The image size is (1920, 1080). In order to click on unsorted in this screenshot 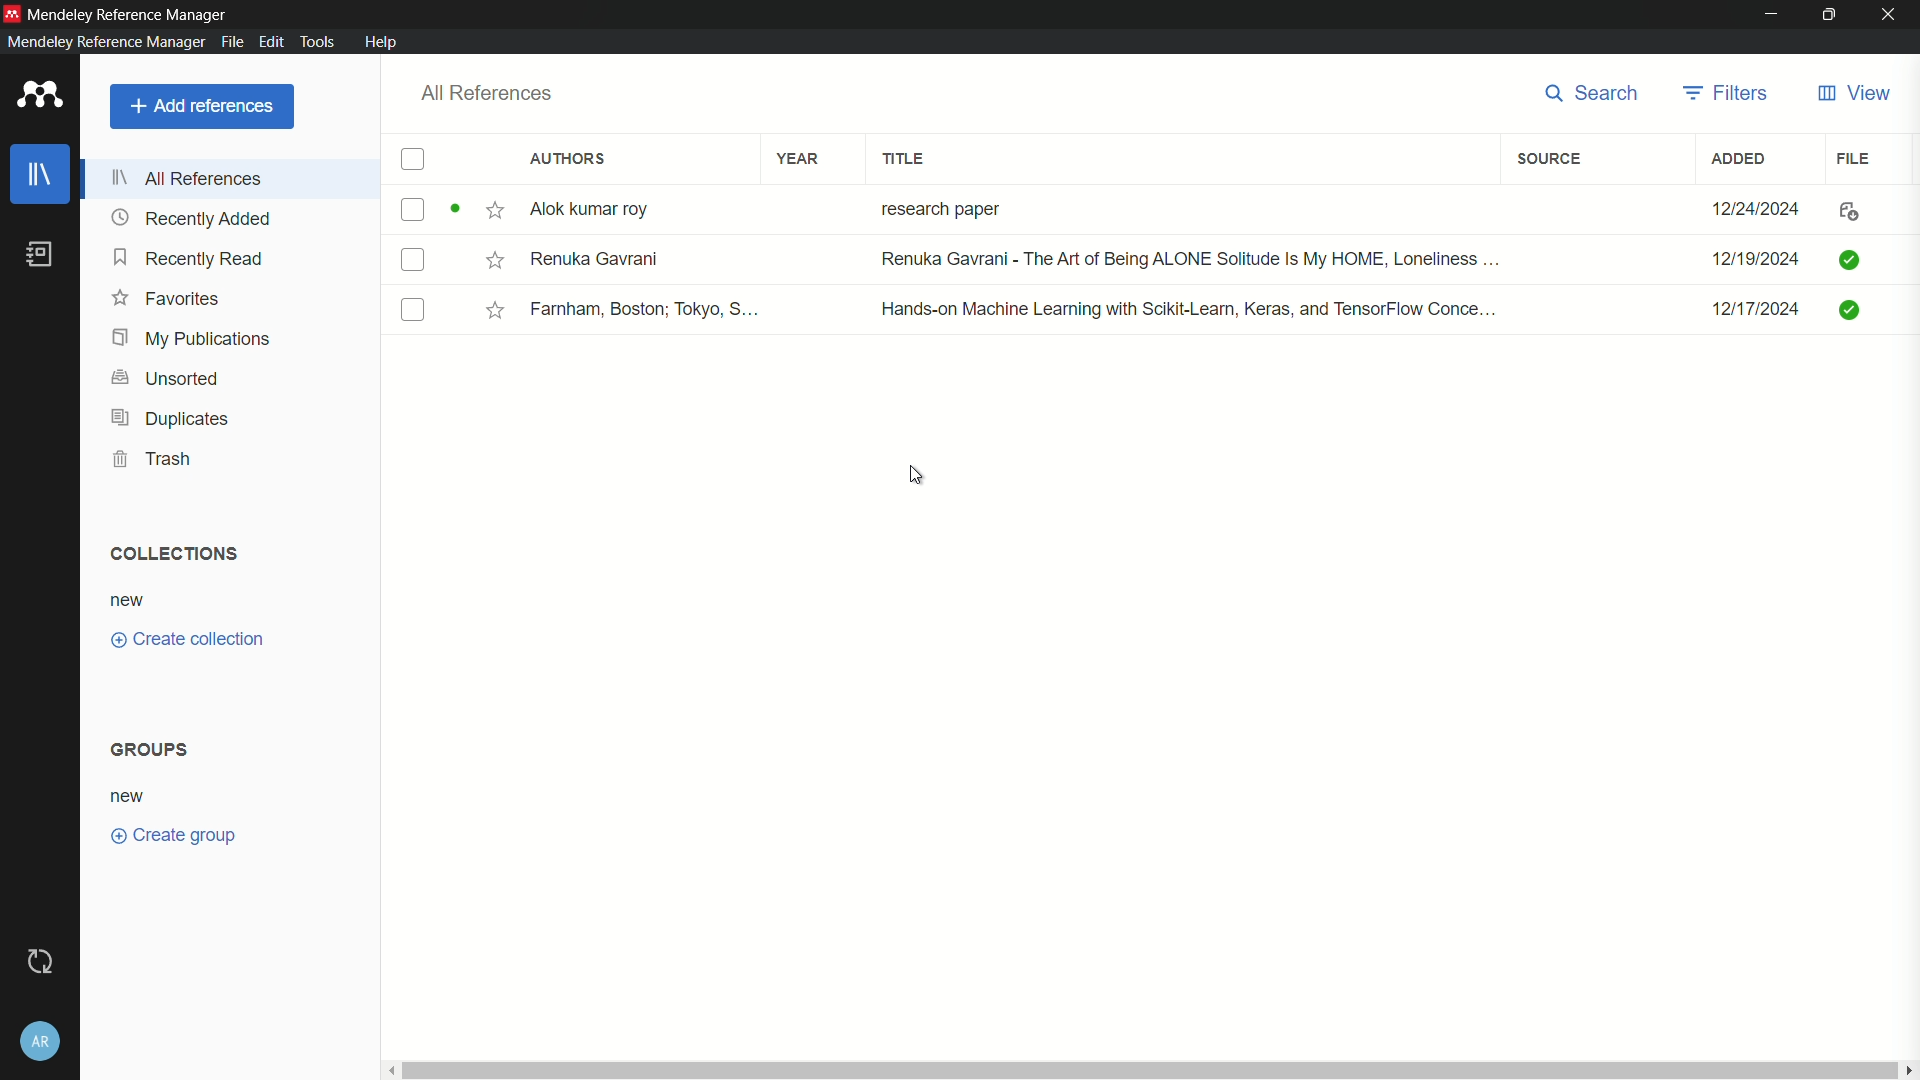, I will do `click(167, 377)`.